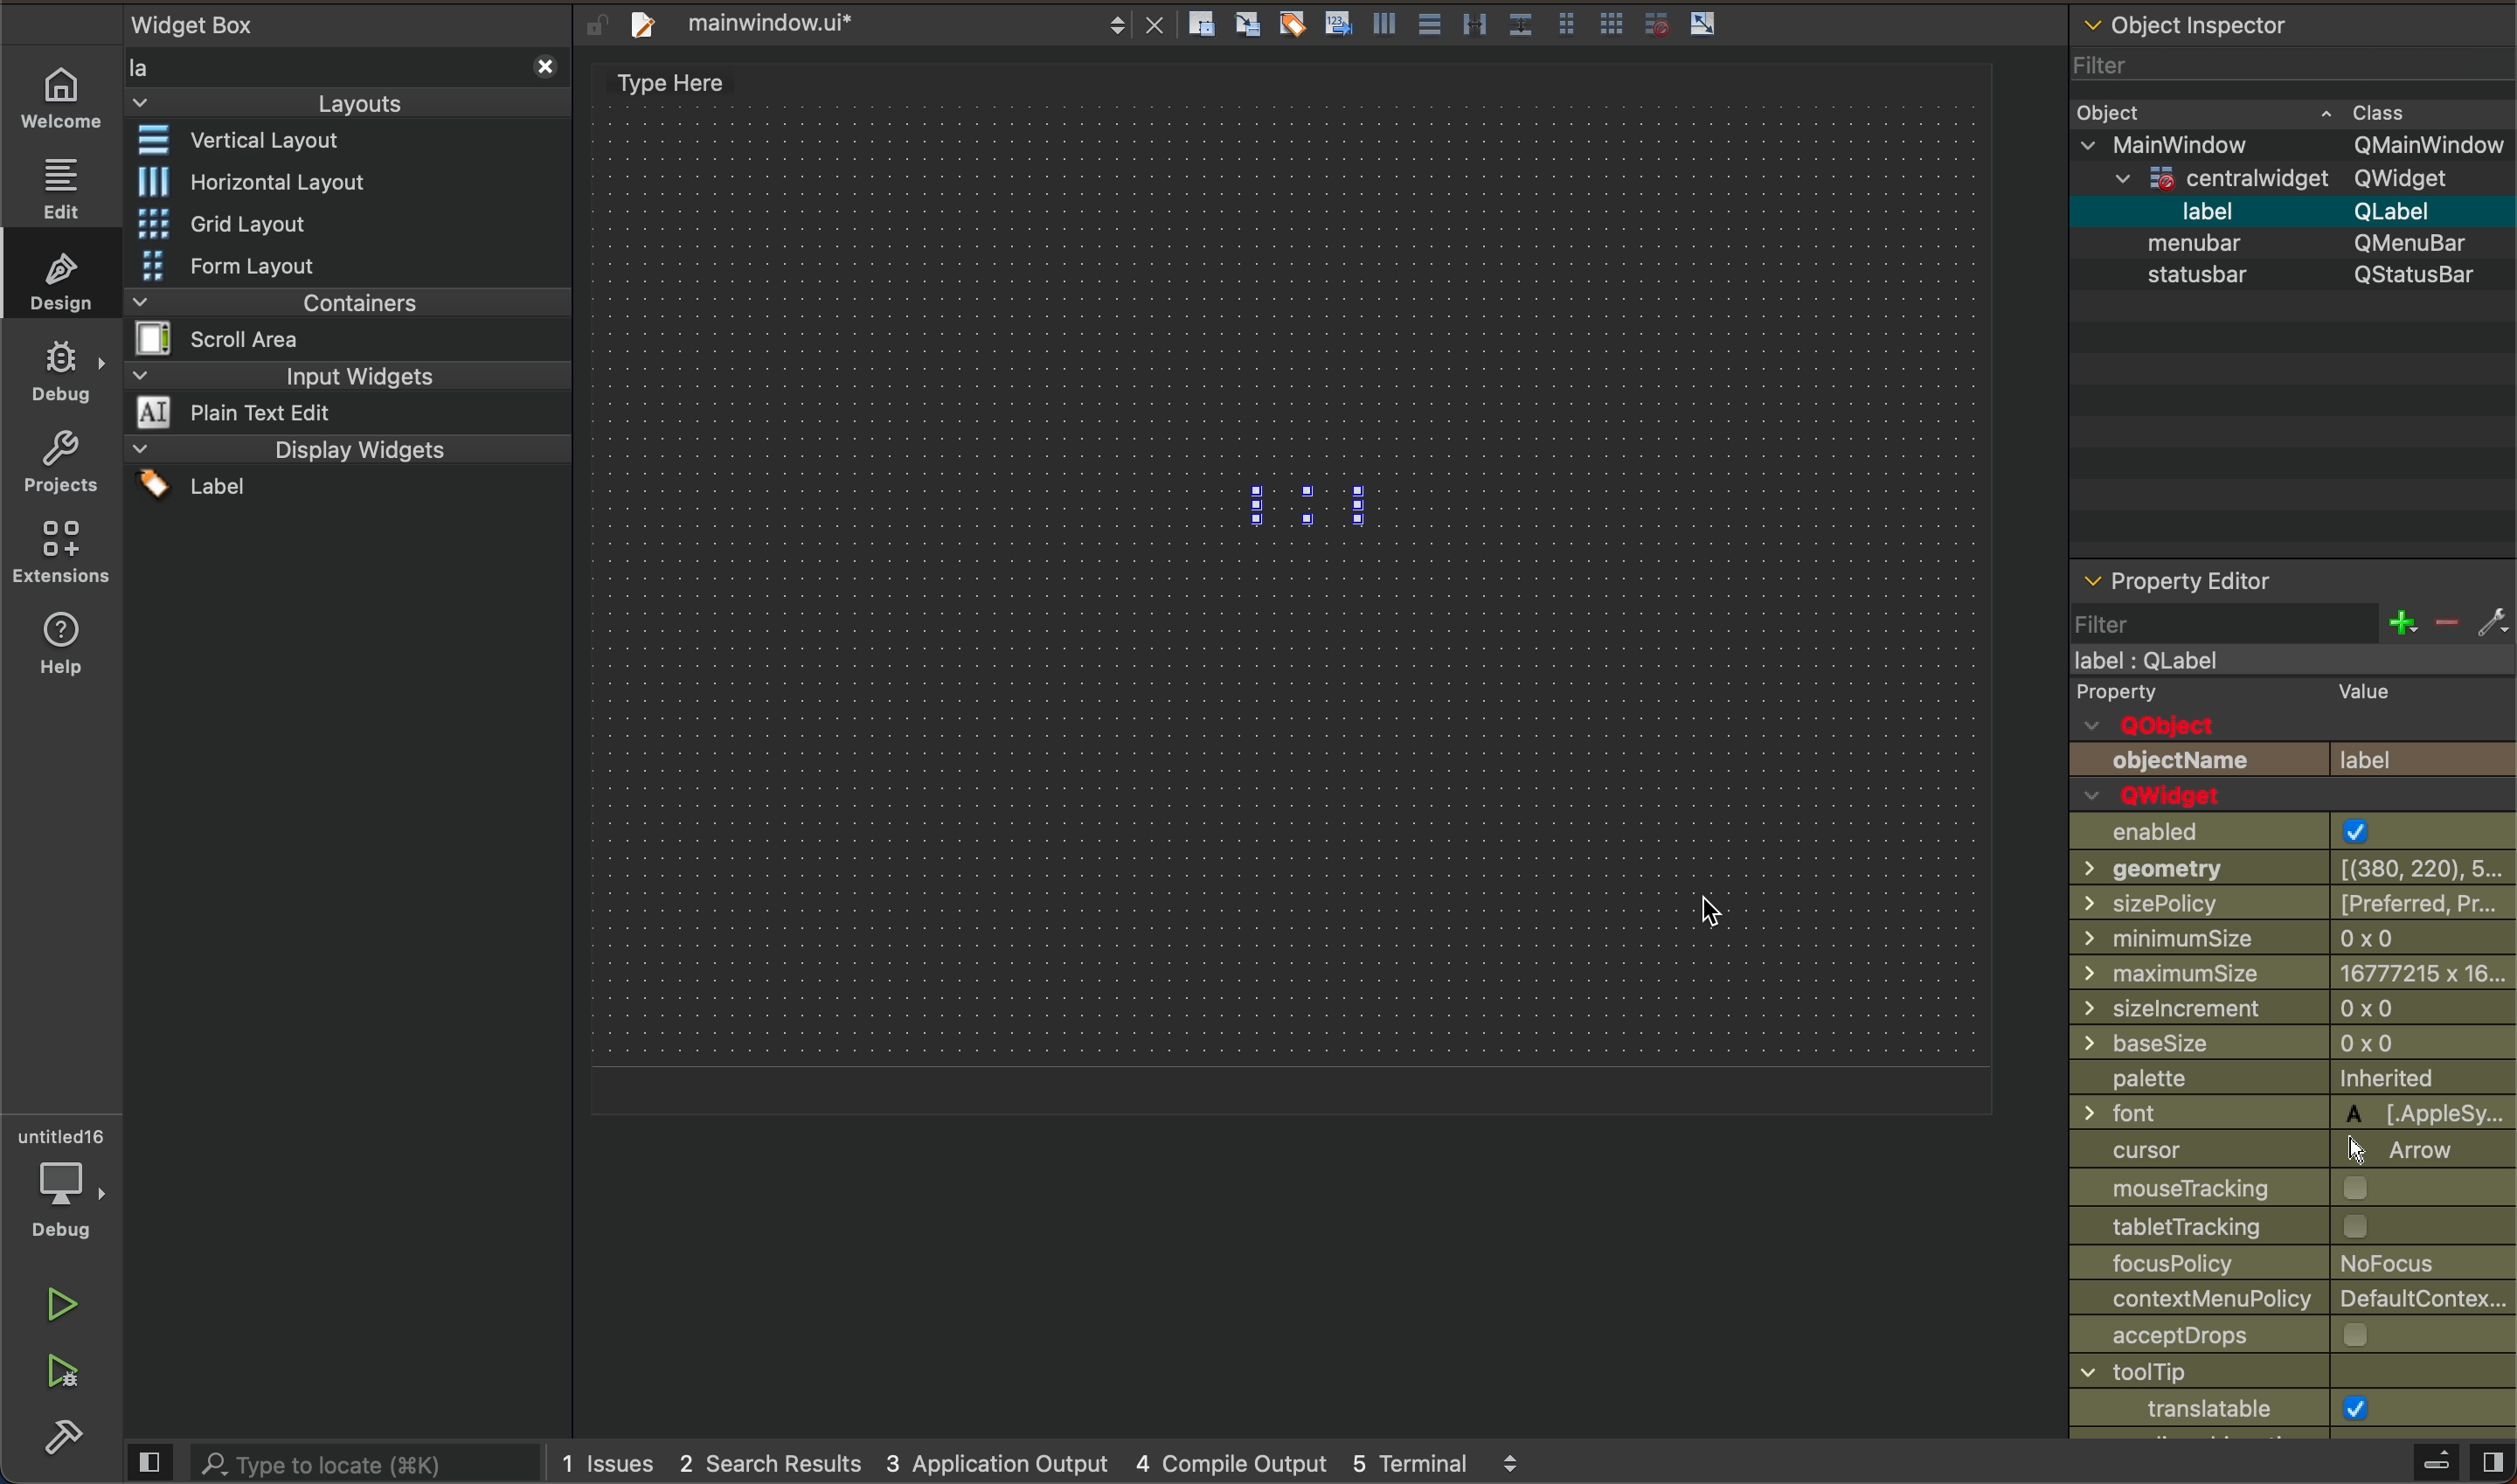 The image size is (2517, 1484). I want to click on size increment , so click(2292, 1007).